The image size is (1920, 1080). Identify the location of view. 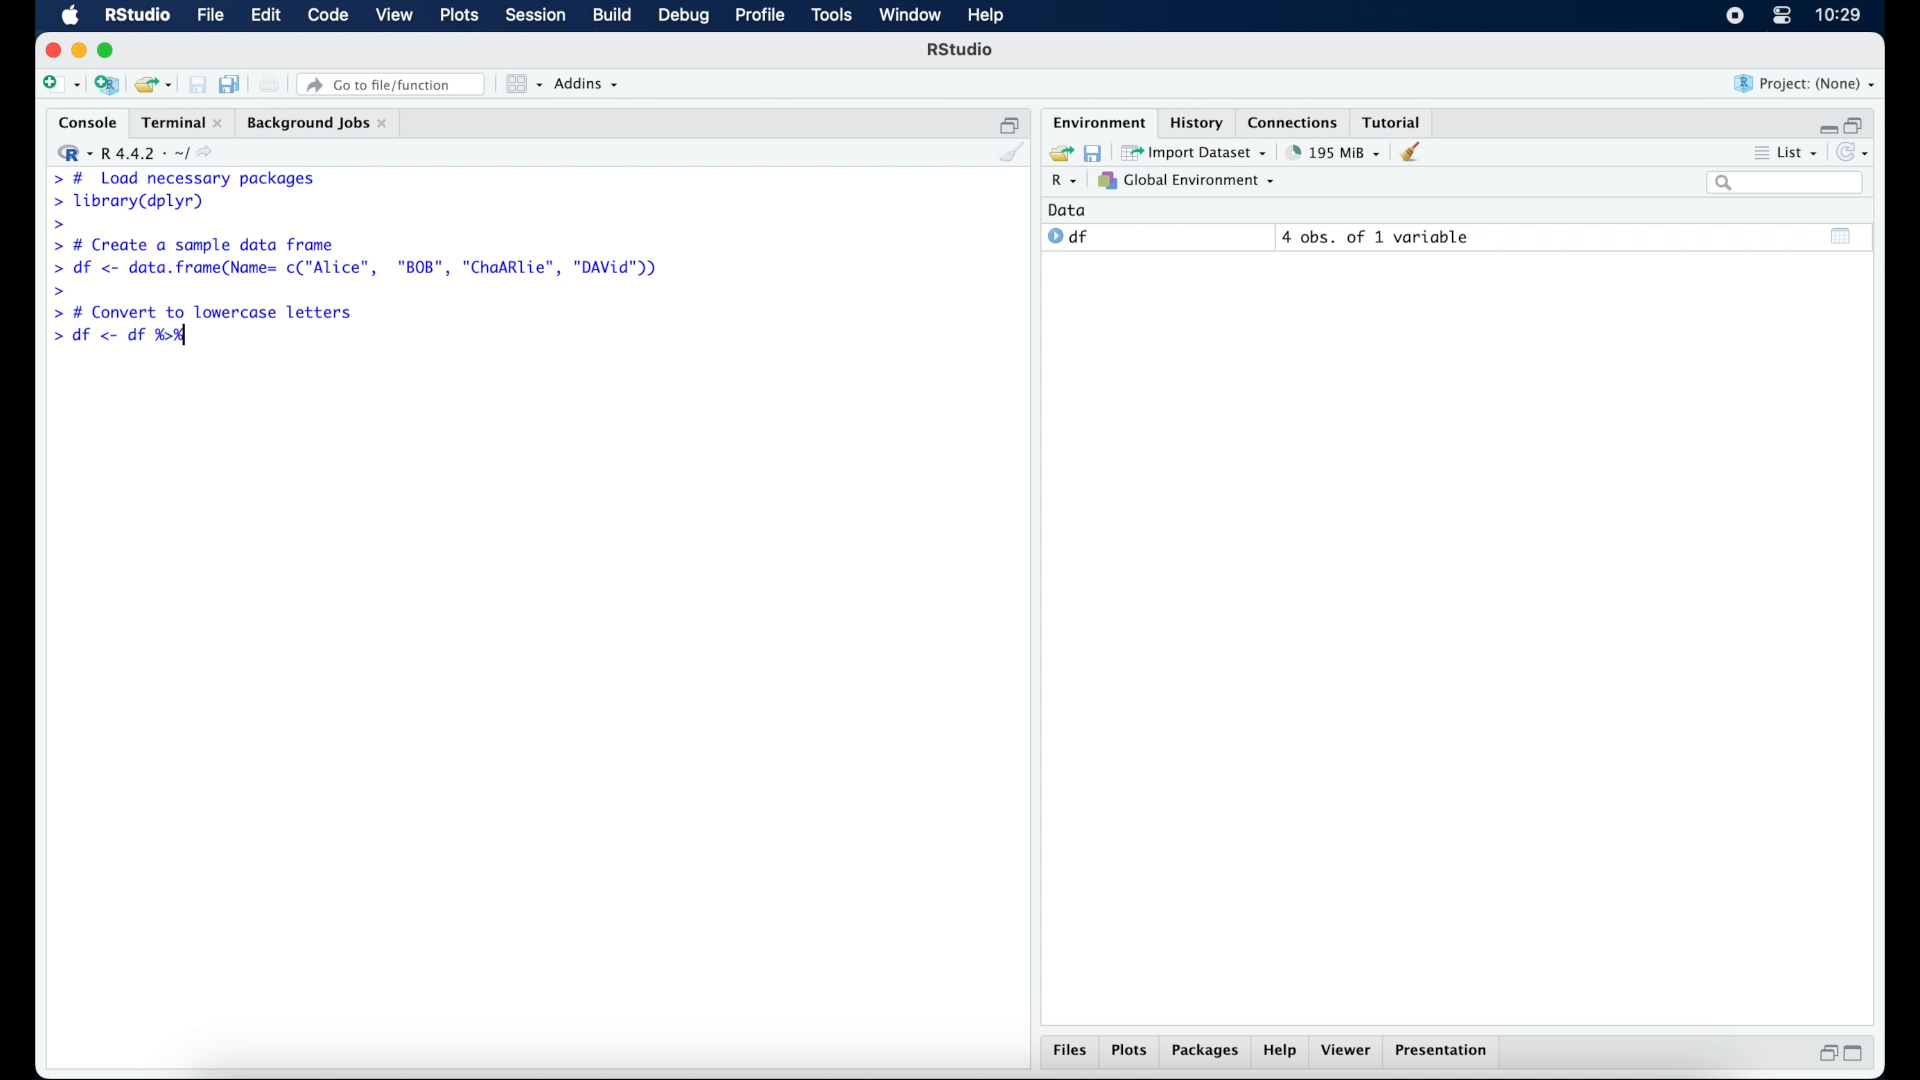
(395, 17).